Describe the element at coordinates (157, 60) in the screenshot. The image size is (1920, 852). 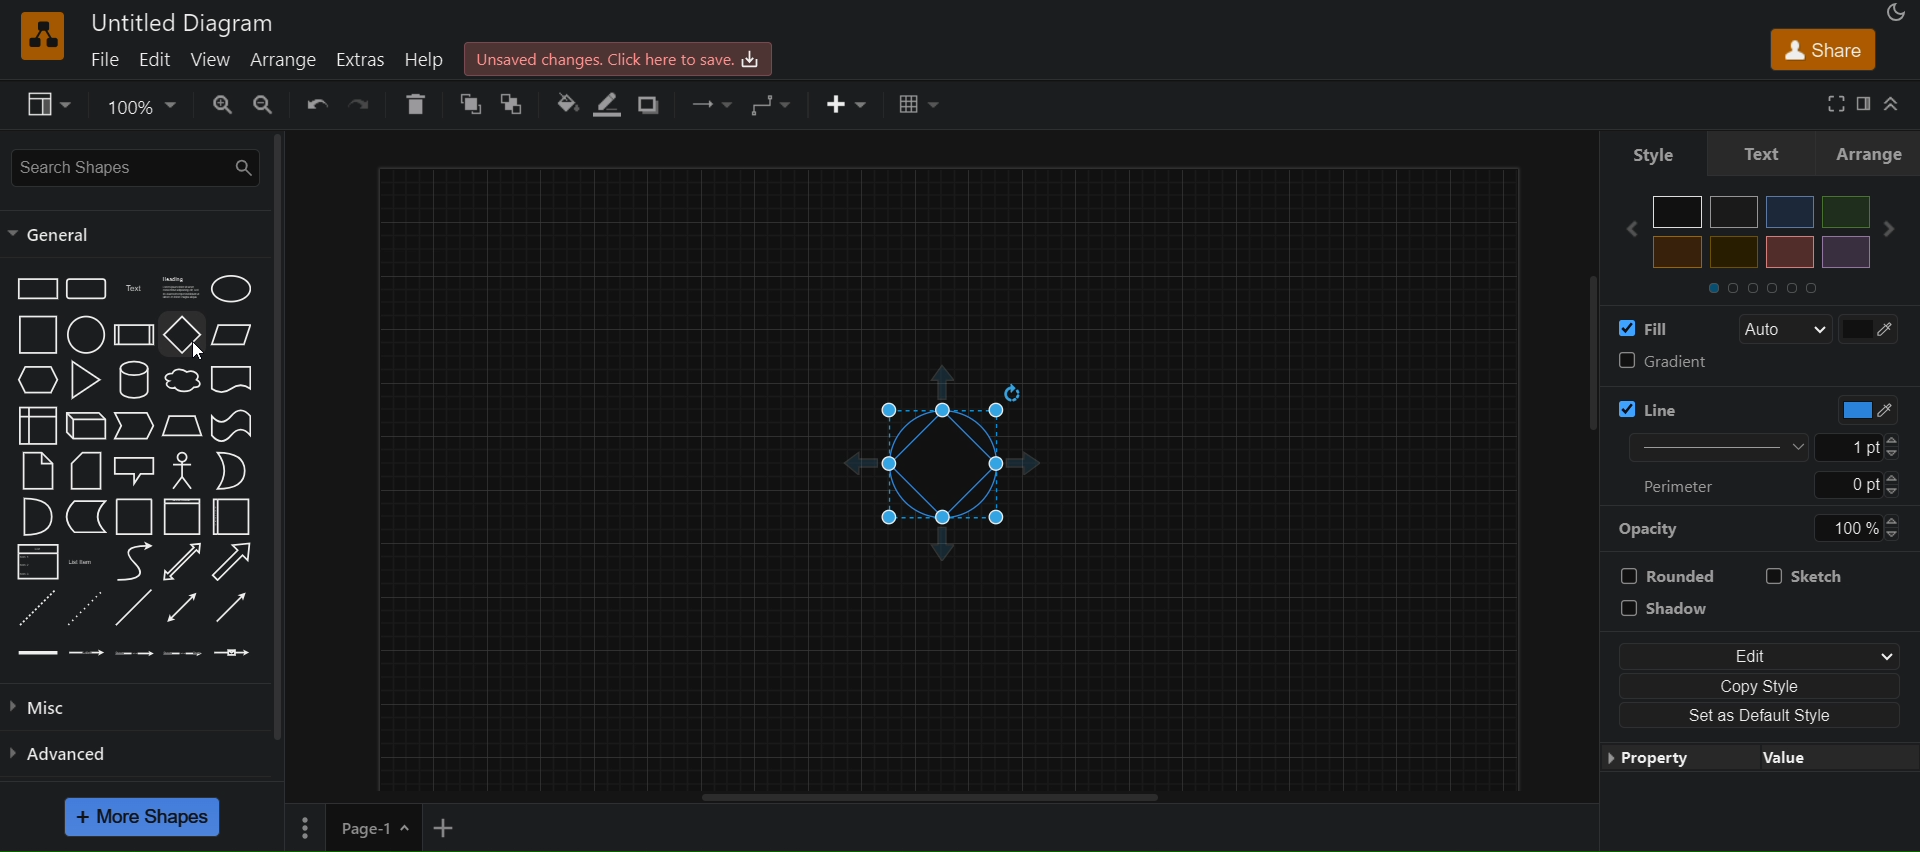
I see `edit` at that location.